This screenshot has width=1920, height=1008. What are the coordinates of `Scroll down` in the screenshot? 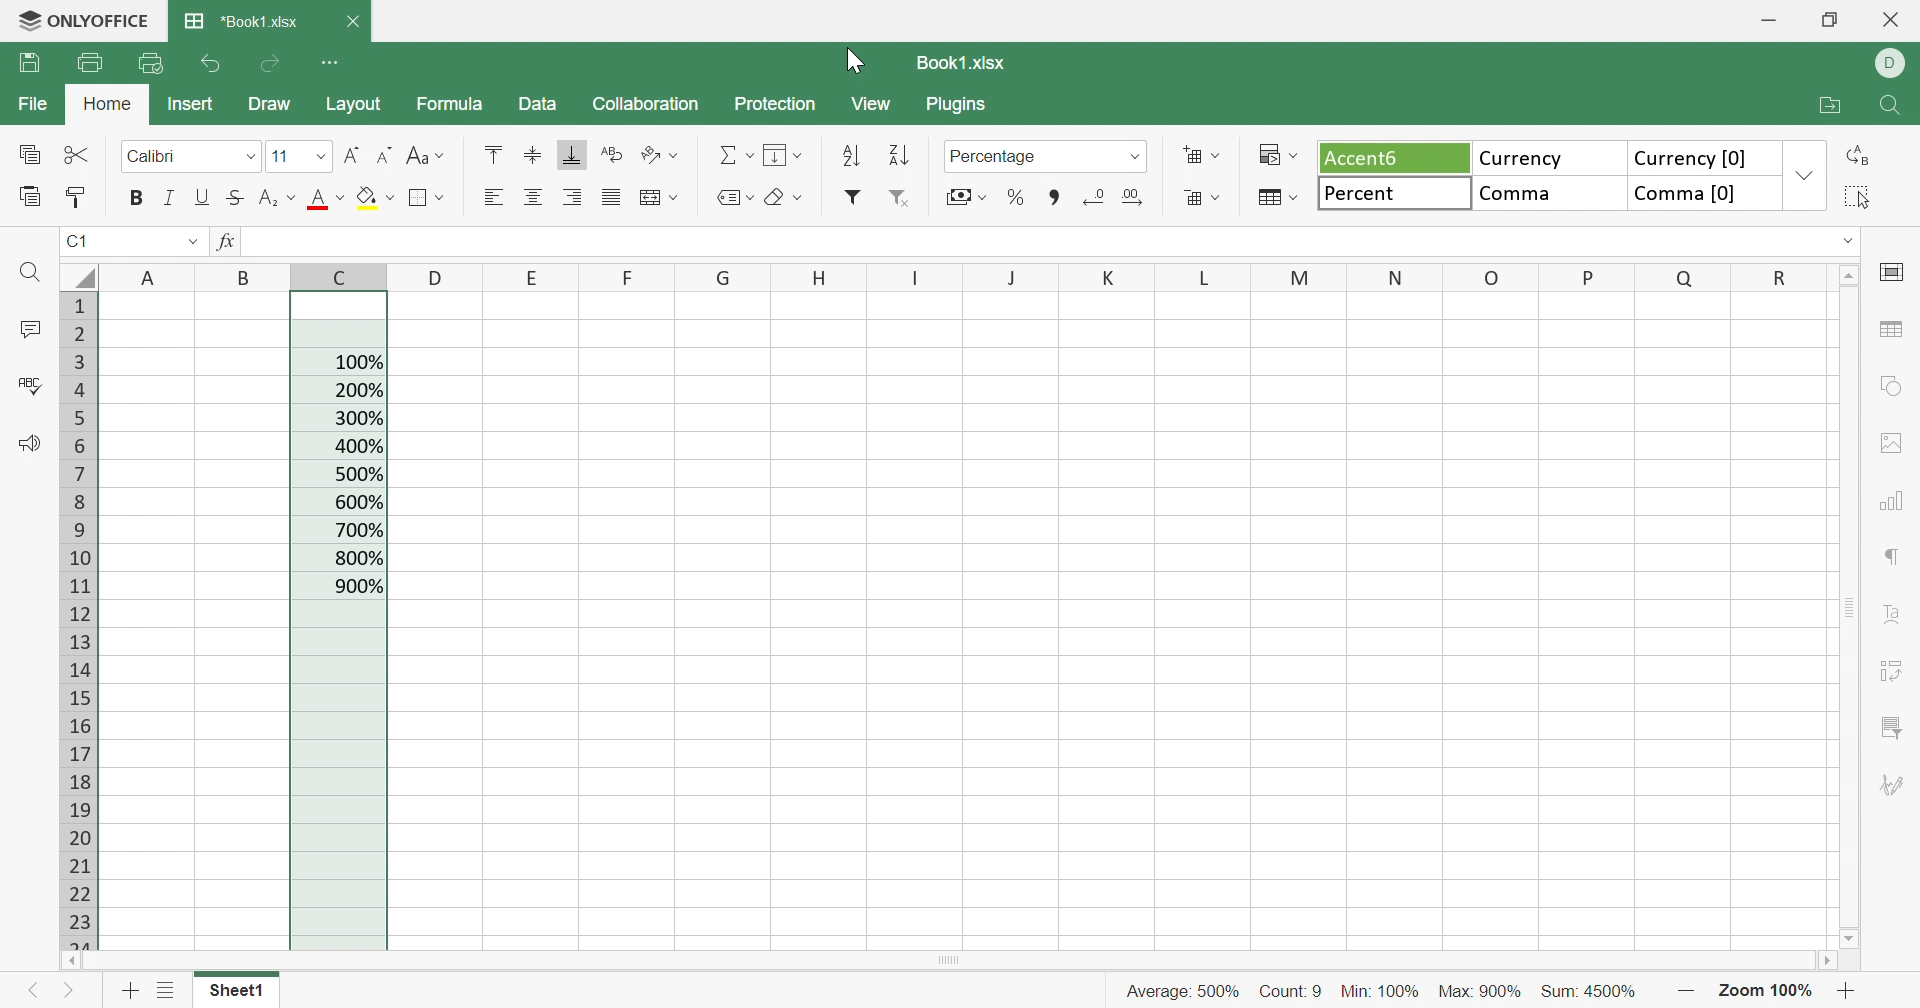 It's located at (1849, 937).